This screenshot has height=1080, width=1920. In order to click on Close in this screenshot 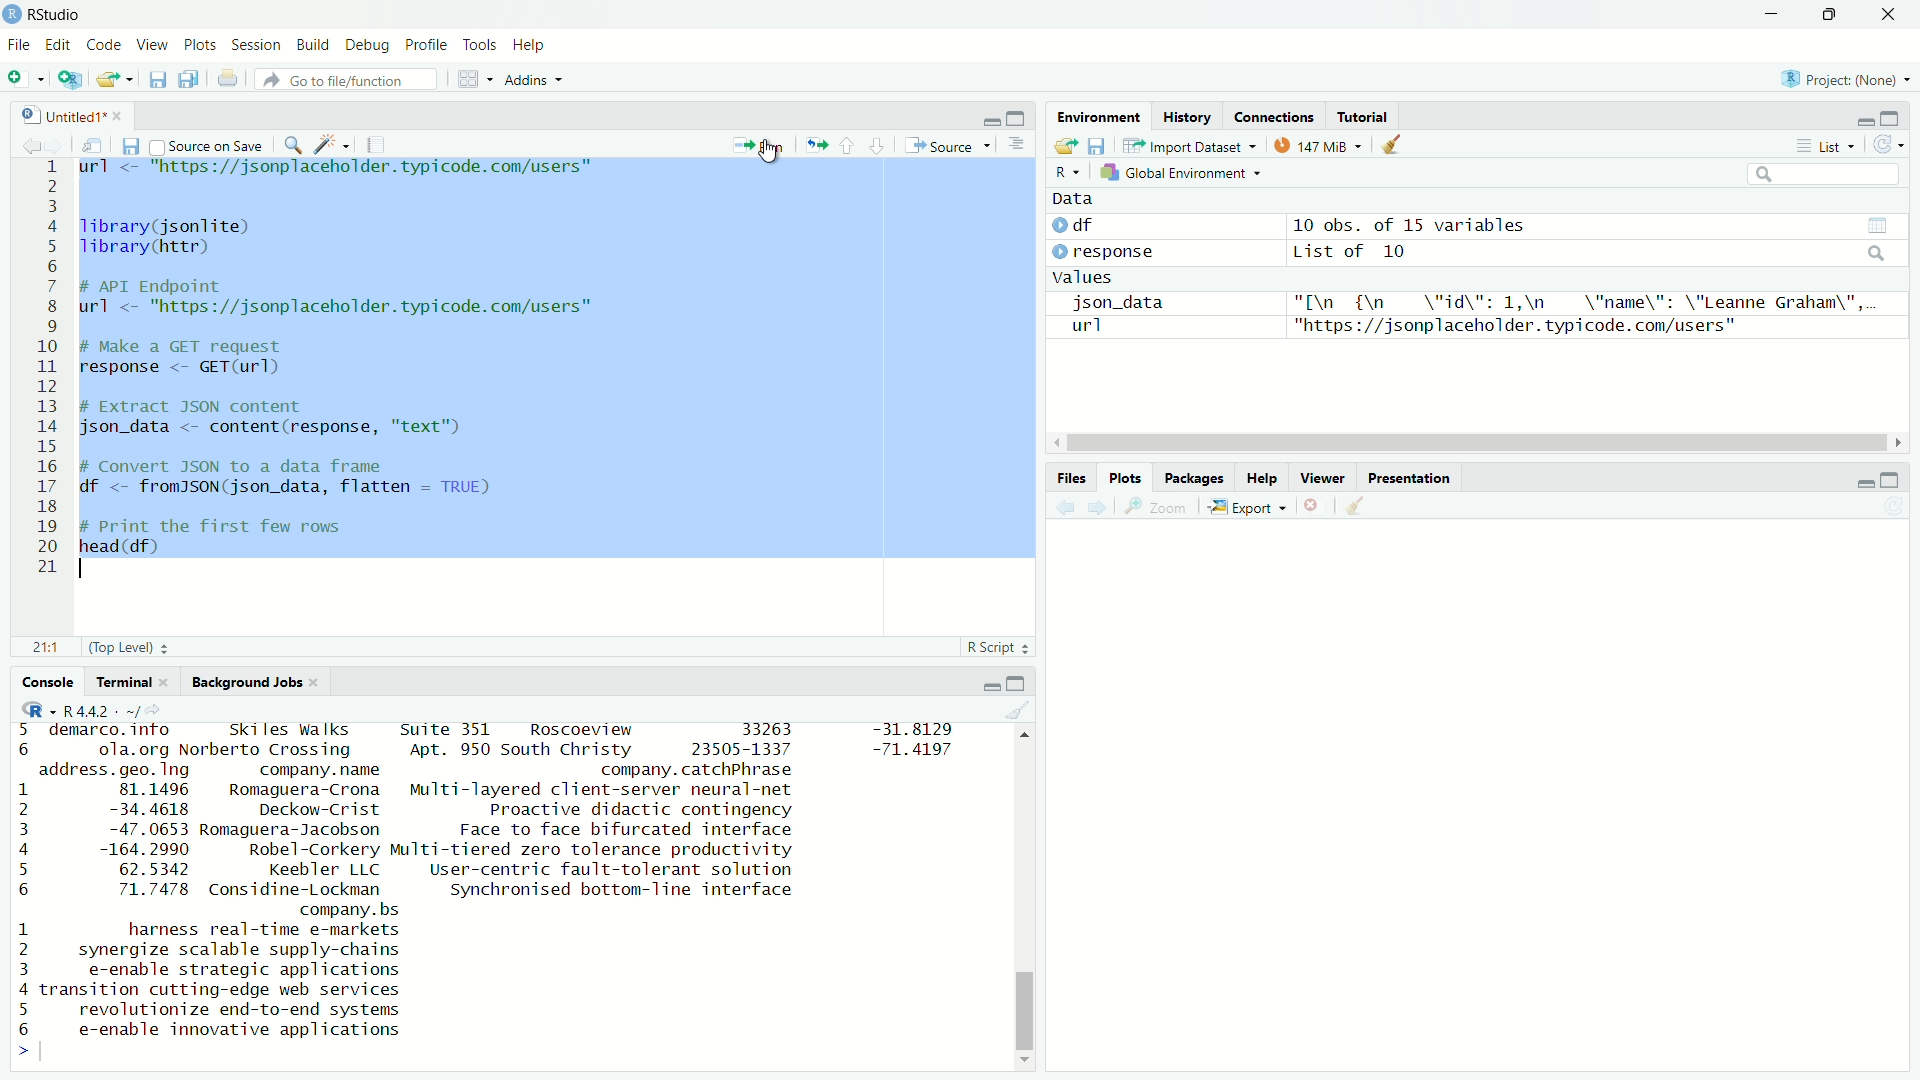, I will do `click(1891, 15)`.